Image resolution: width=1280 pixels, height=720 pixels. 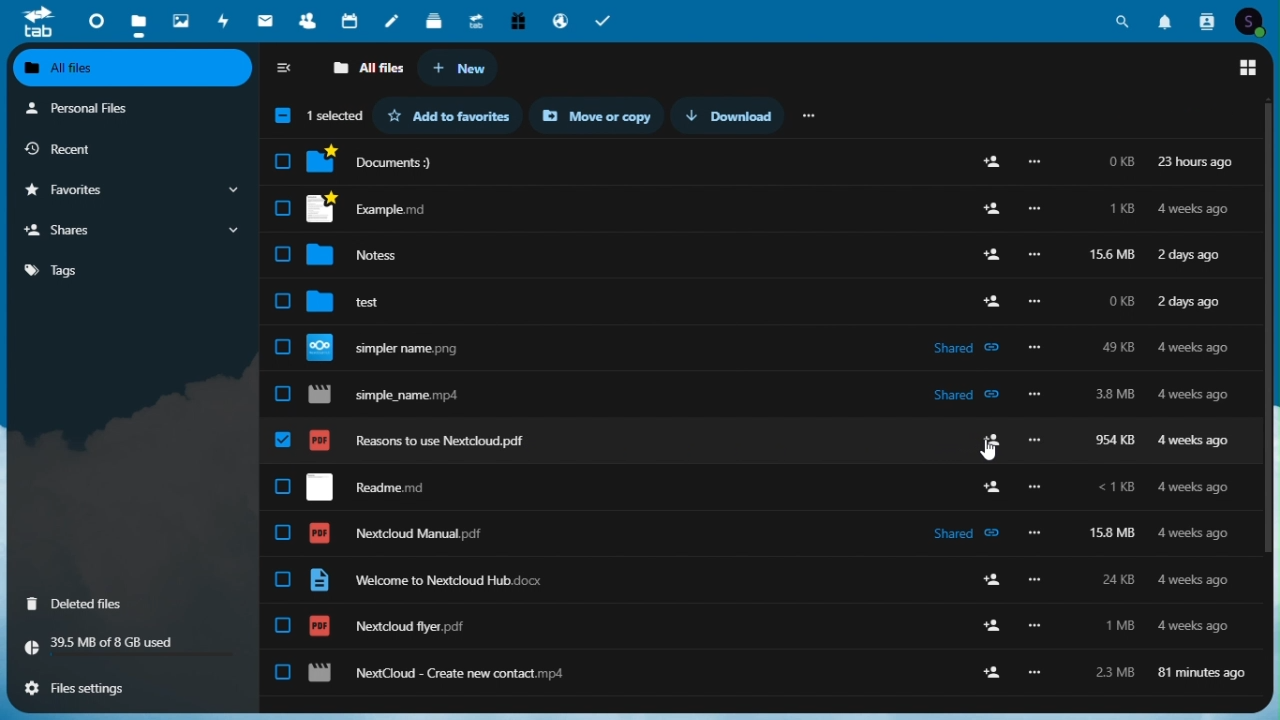 I want to click on cursor, so click(x=988, y=452).